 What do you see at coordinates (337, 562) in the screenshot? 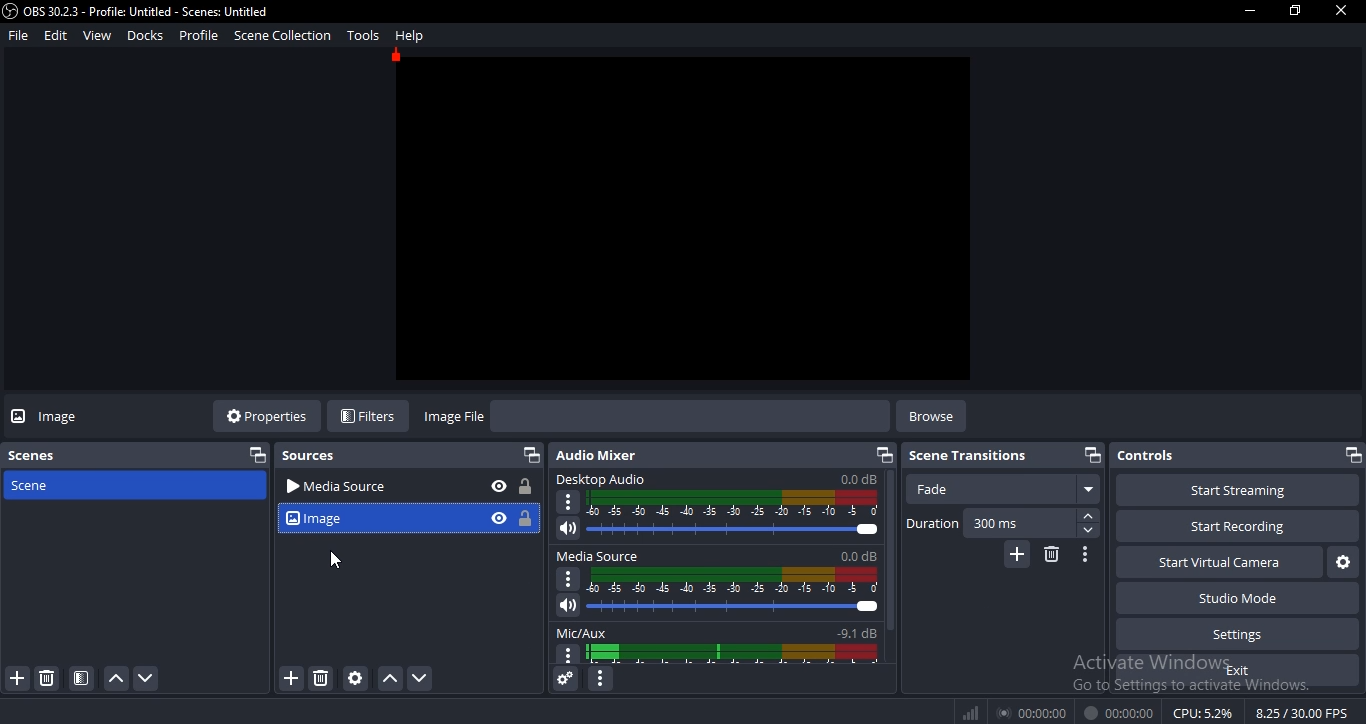
I see `cursor` at bounding box center [337, 562].